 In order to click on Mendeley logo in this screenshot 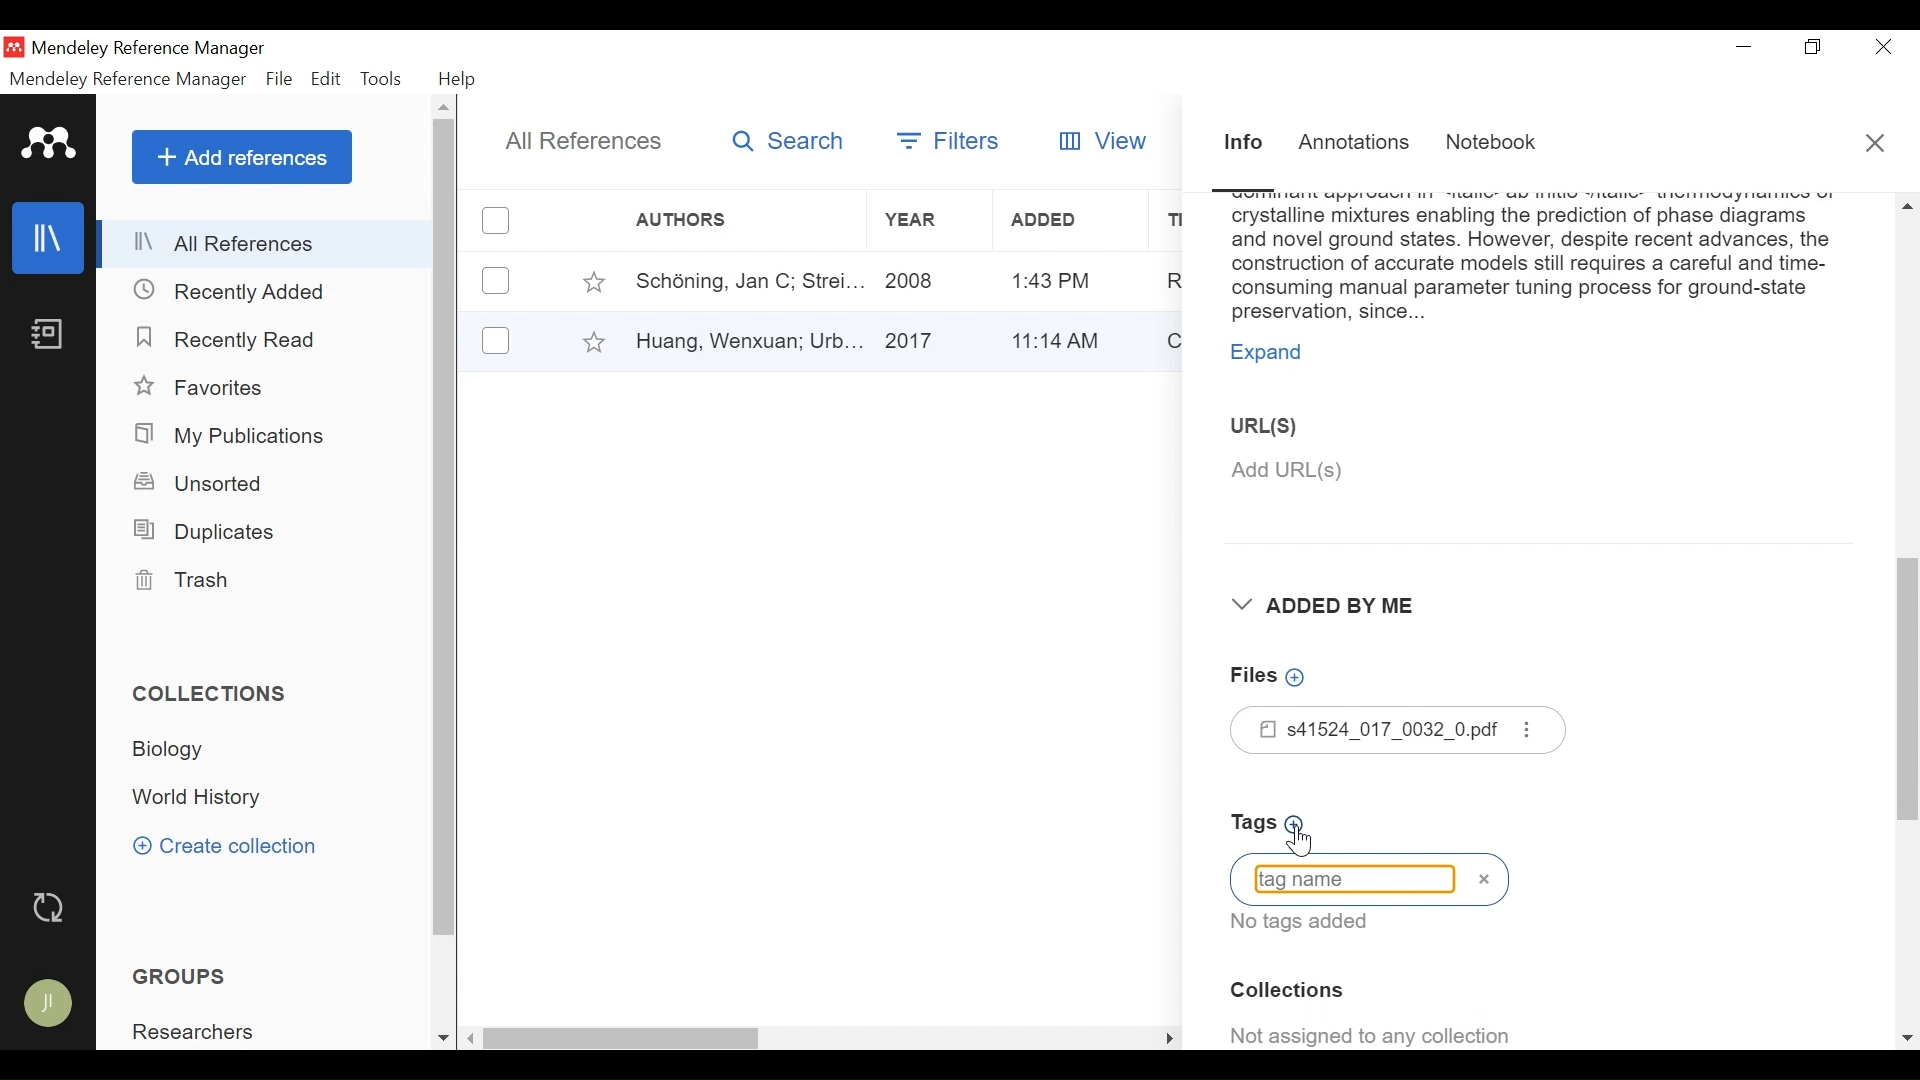, I will do `click(51, 144)`.